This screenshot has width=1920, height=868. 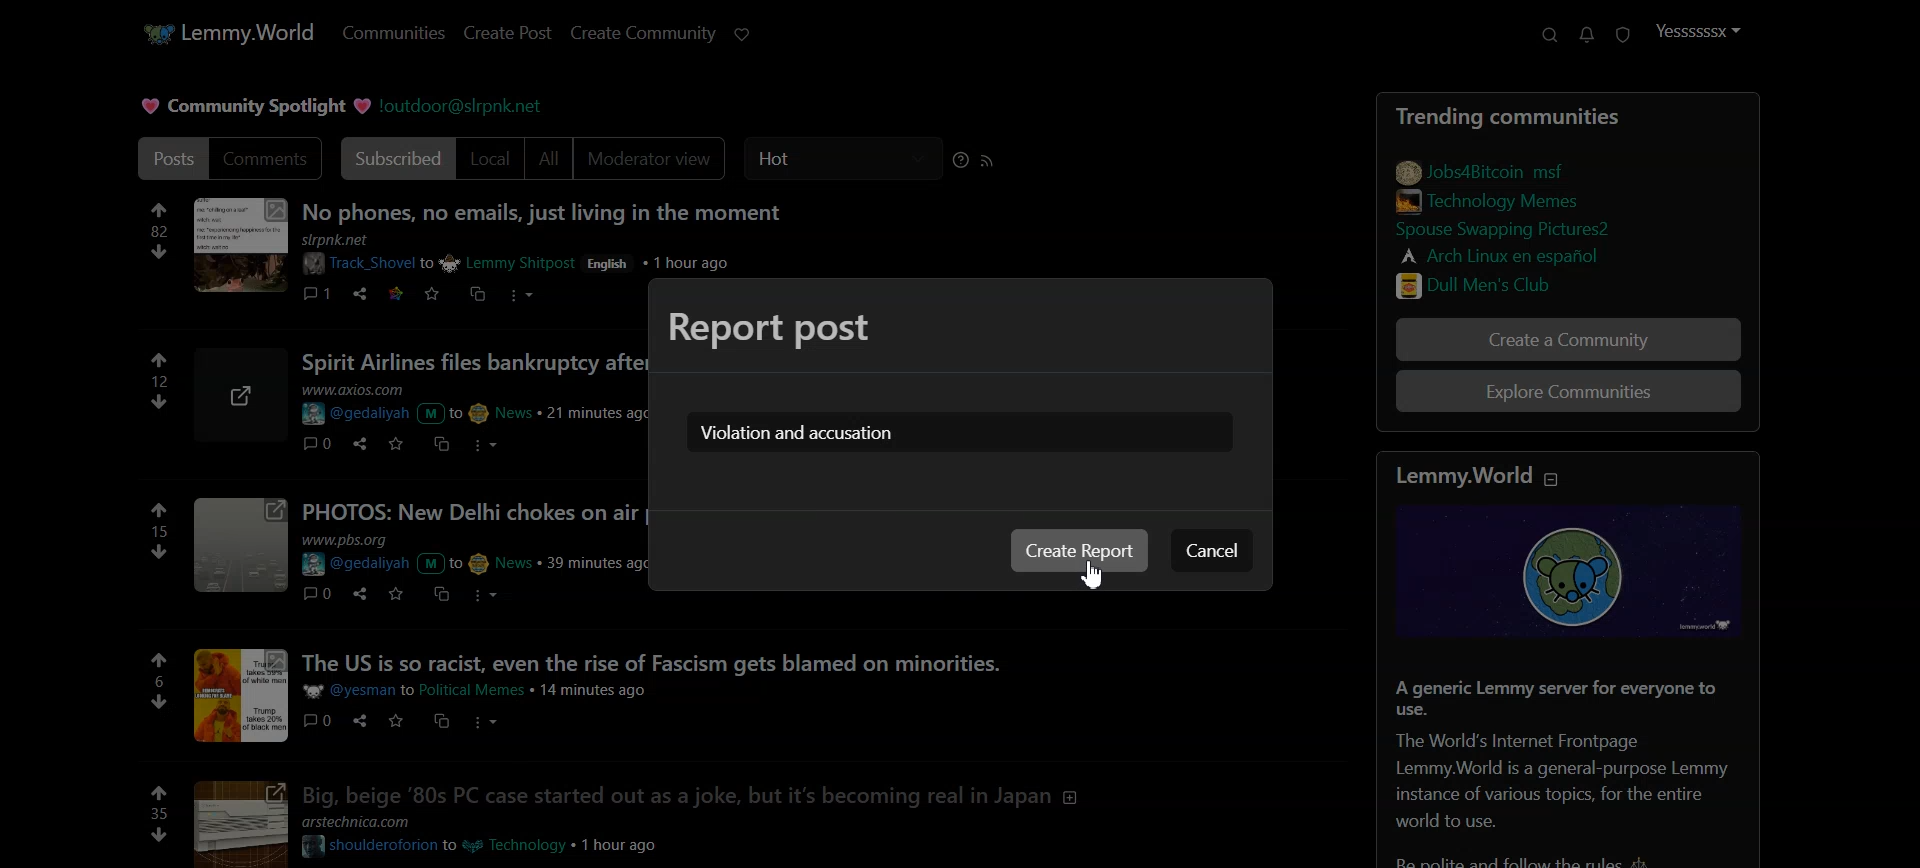 What do you see at coordinates (356, 721) in the screenshot?
I see `share` at bounding box center [356, 721].